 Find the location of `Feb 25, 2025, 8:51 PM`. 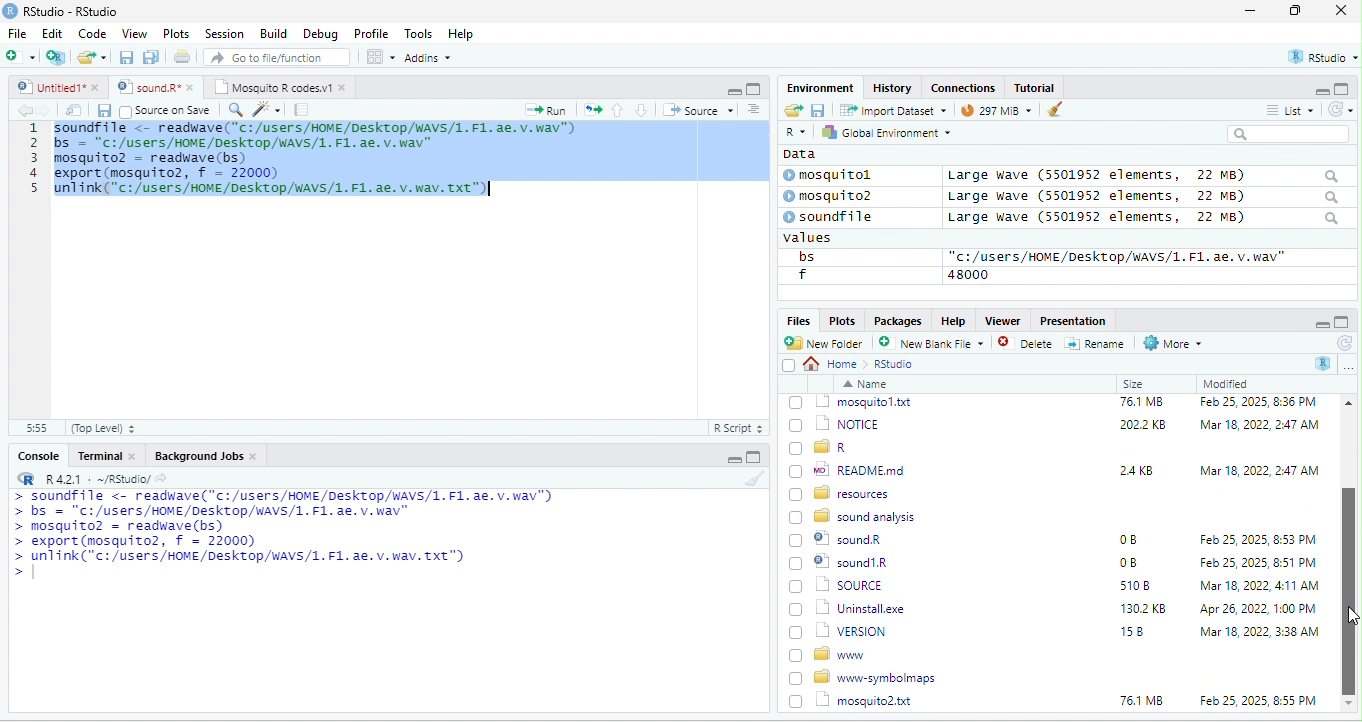

Feb 25, 2025, 8:51 PM is located at coordinates (1259, 659).